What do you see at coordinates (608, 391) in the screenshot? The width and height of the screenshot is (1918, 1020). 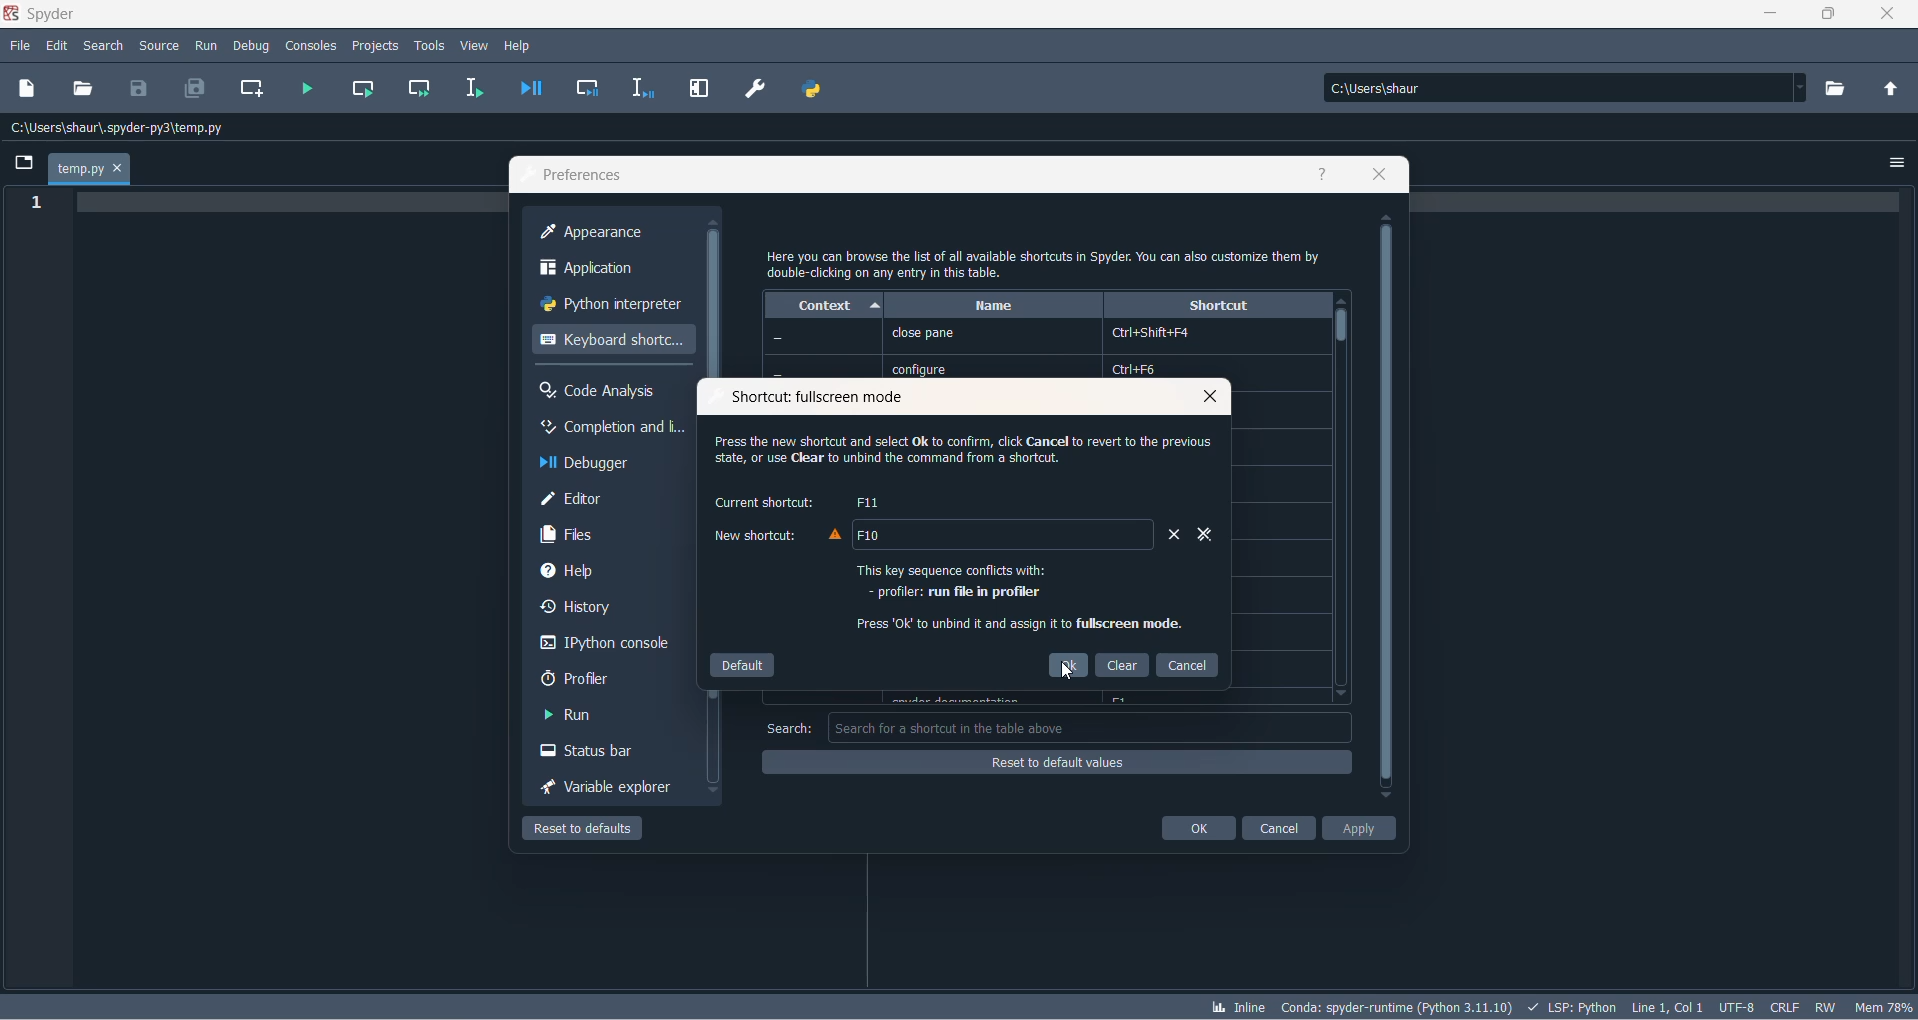 I see `code analysis` at bounding box center [608, 391].